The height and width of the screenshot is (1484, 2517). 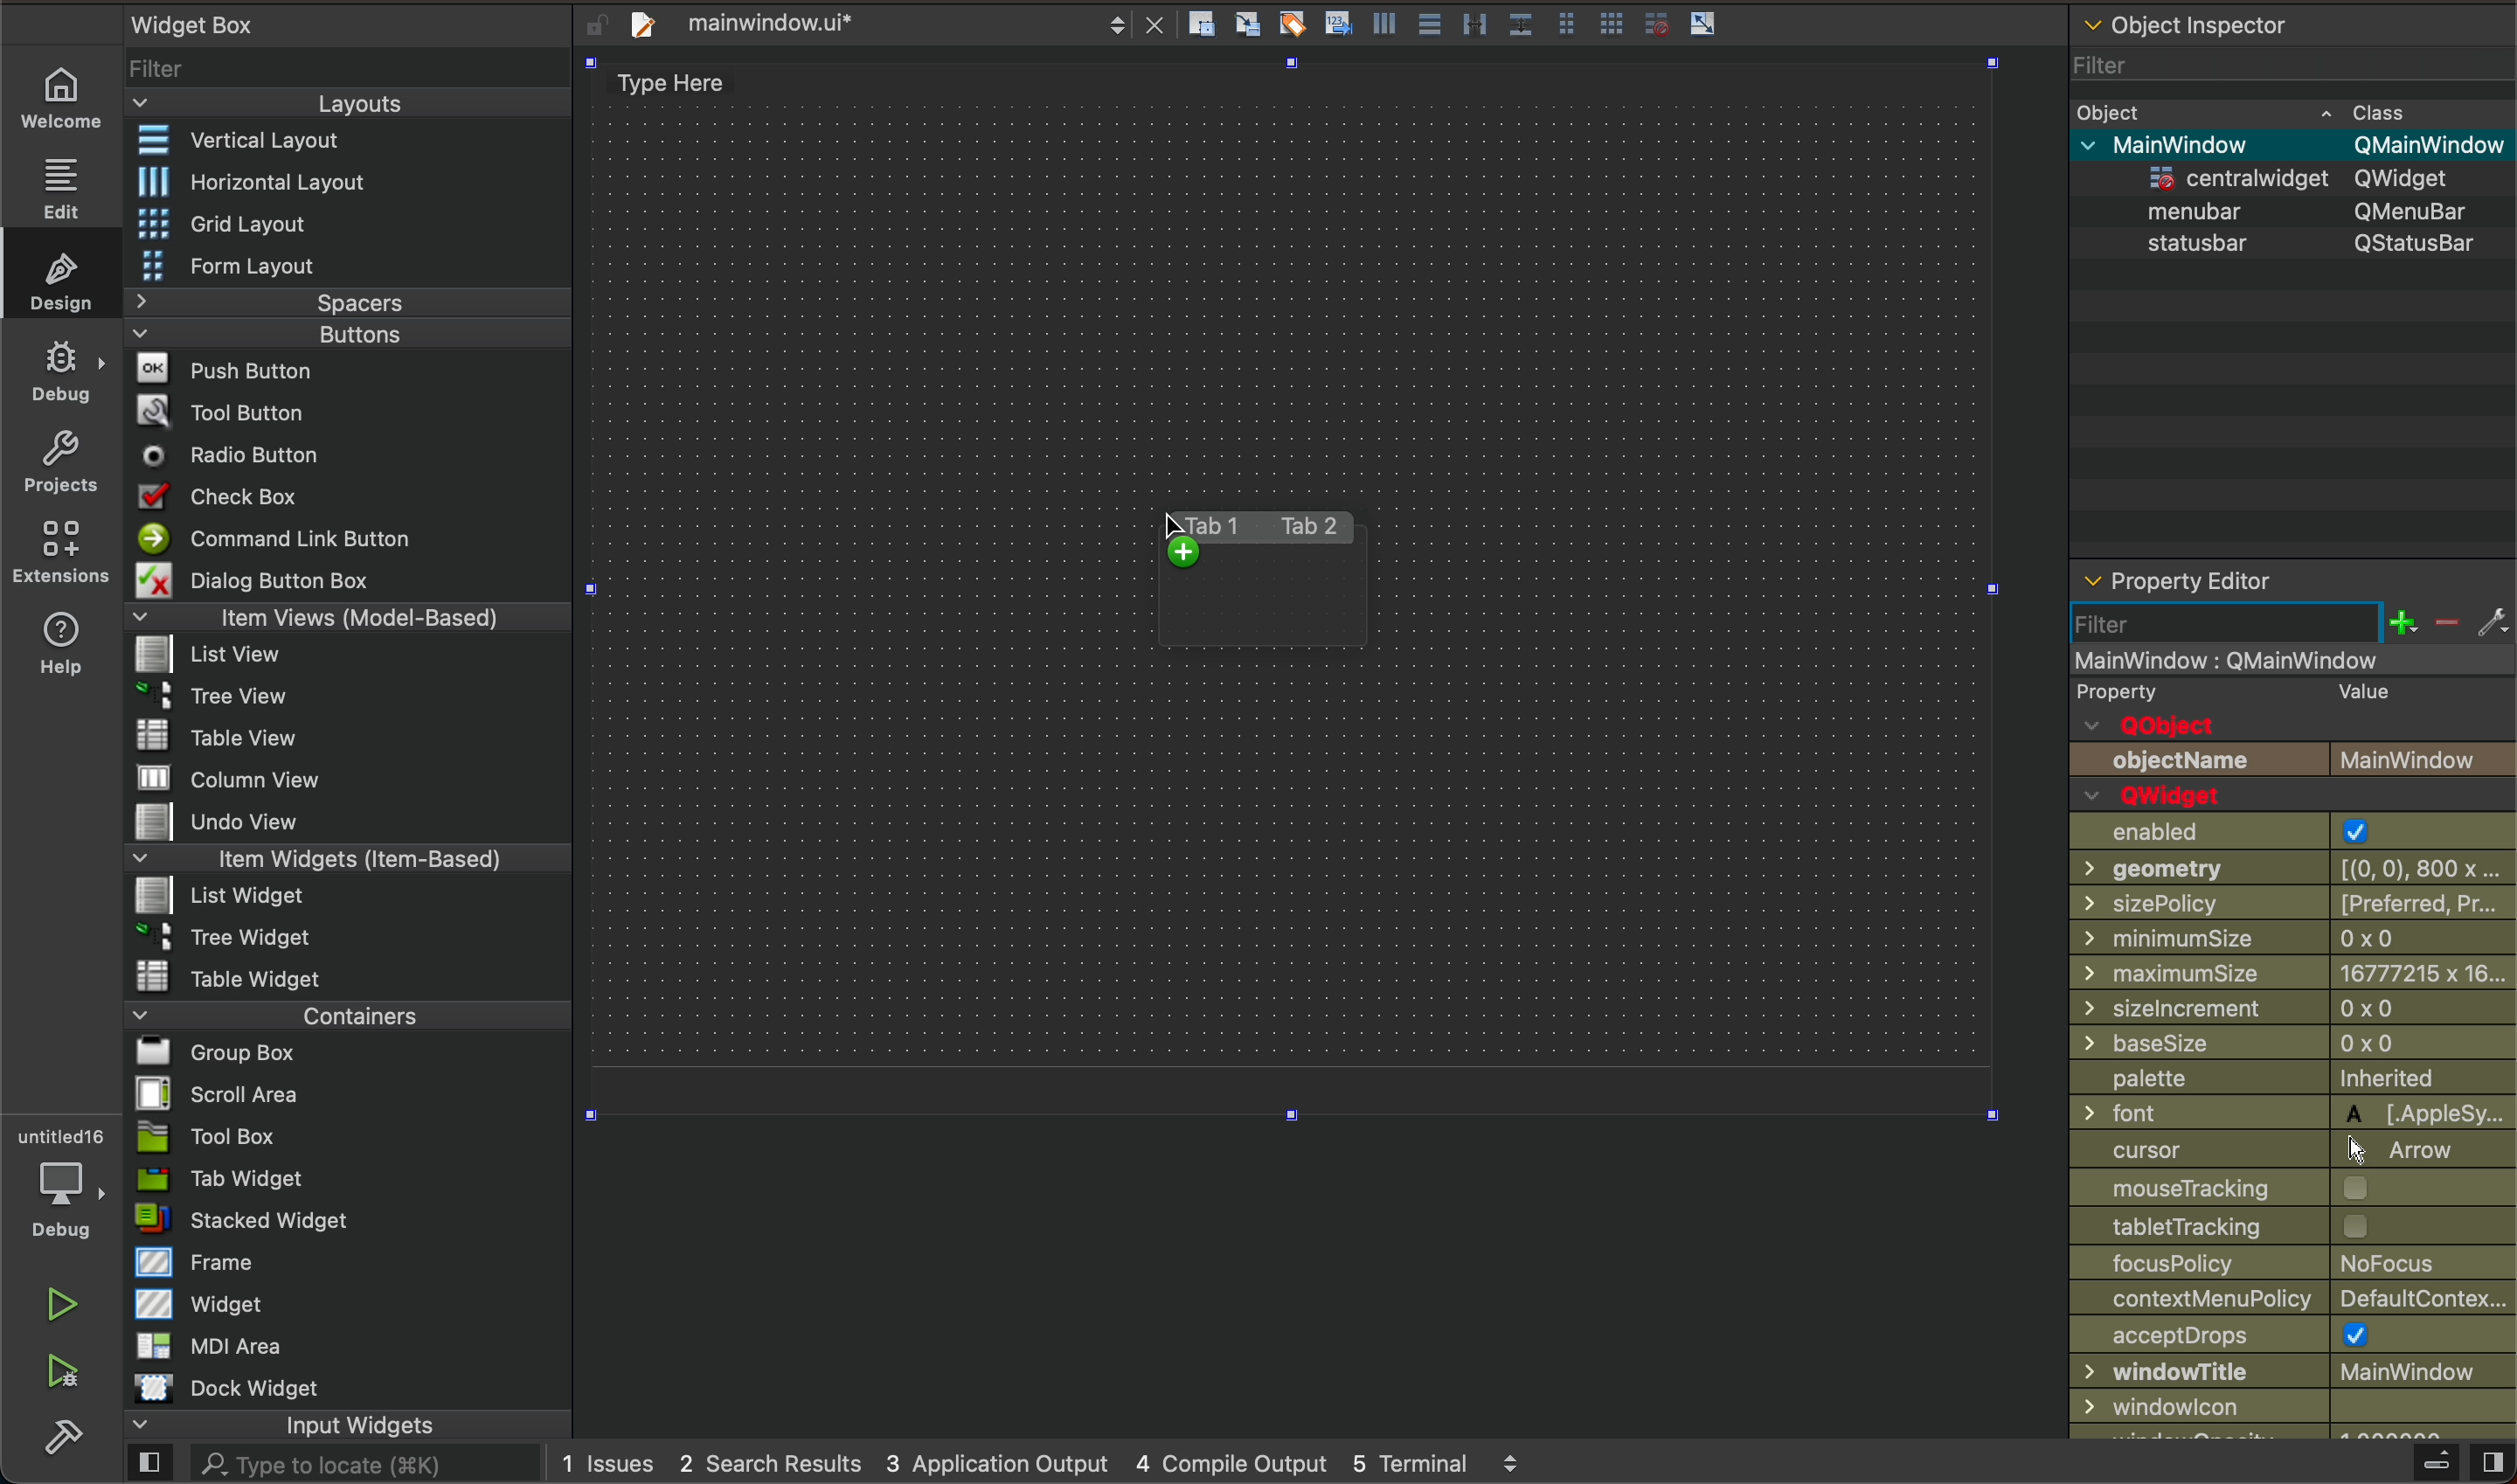 I want to click on Widget, so click(x=202, y=1304).